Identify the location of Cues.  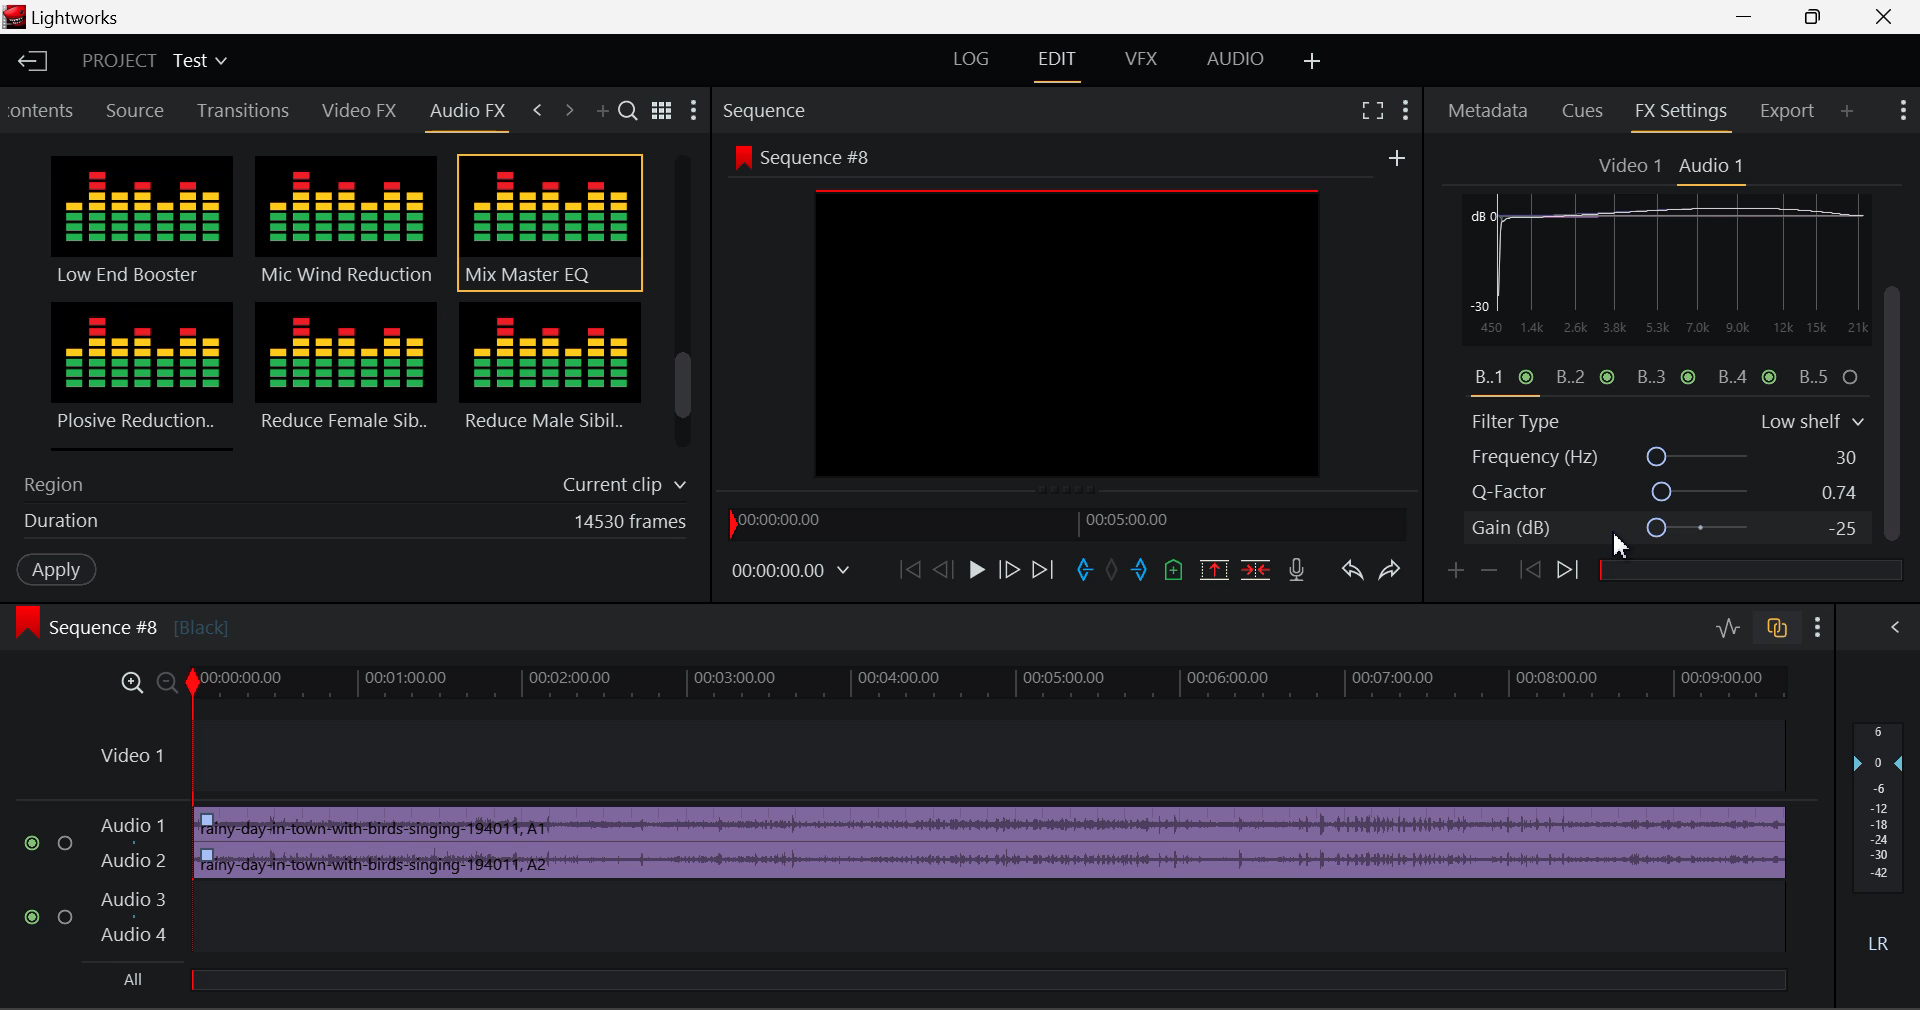
(1583, 113).